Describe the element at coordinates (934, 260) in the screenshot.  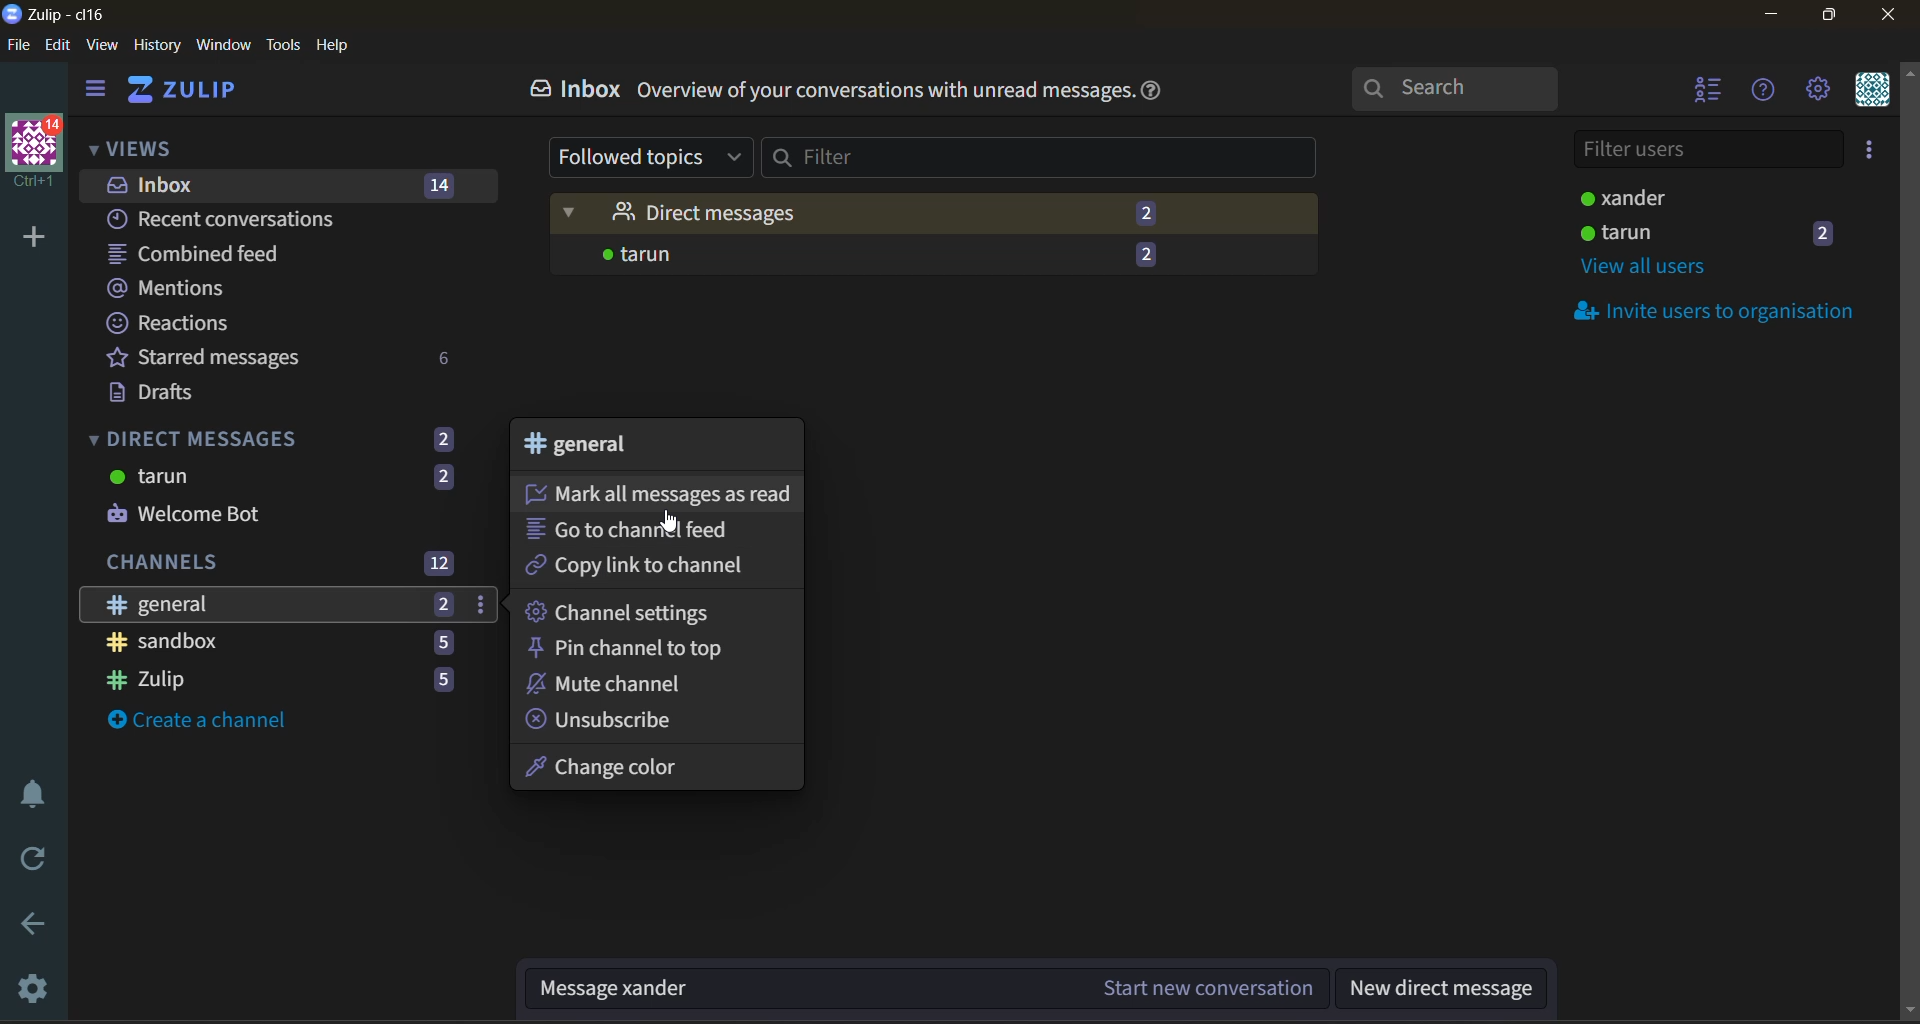
I see `tarun -2 (messages)` at that location.